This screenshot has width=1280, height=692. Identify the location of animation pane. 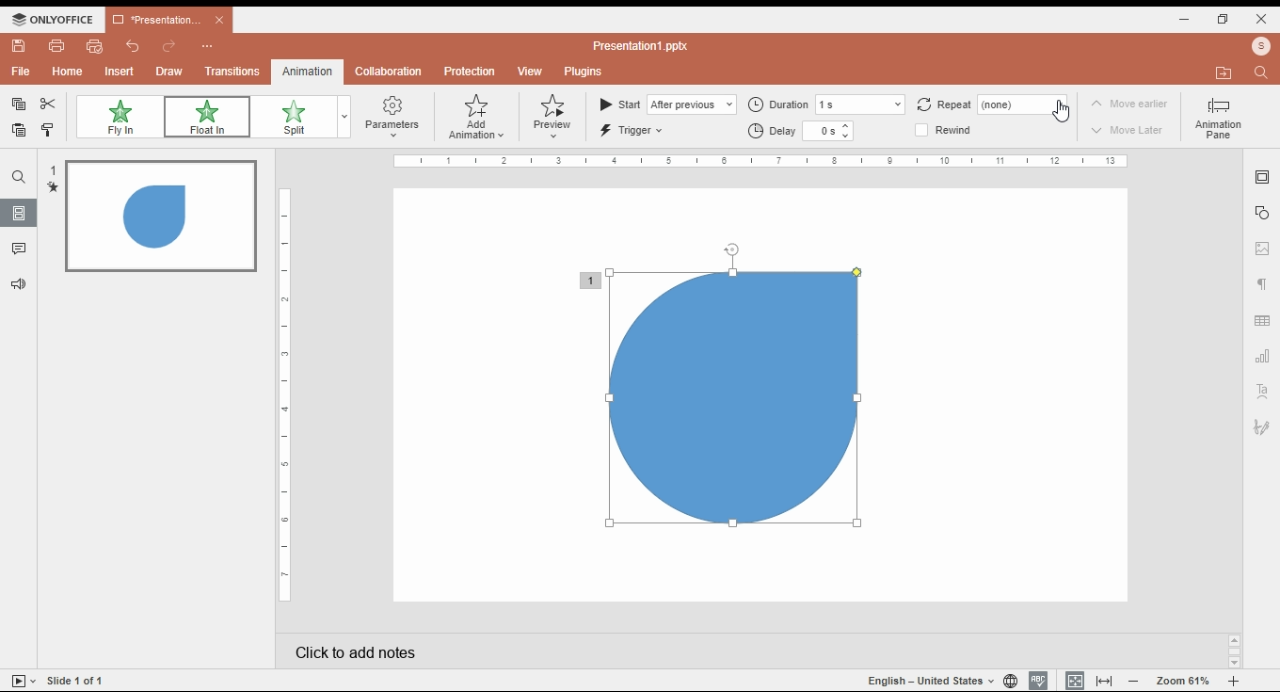
(1217, 118).